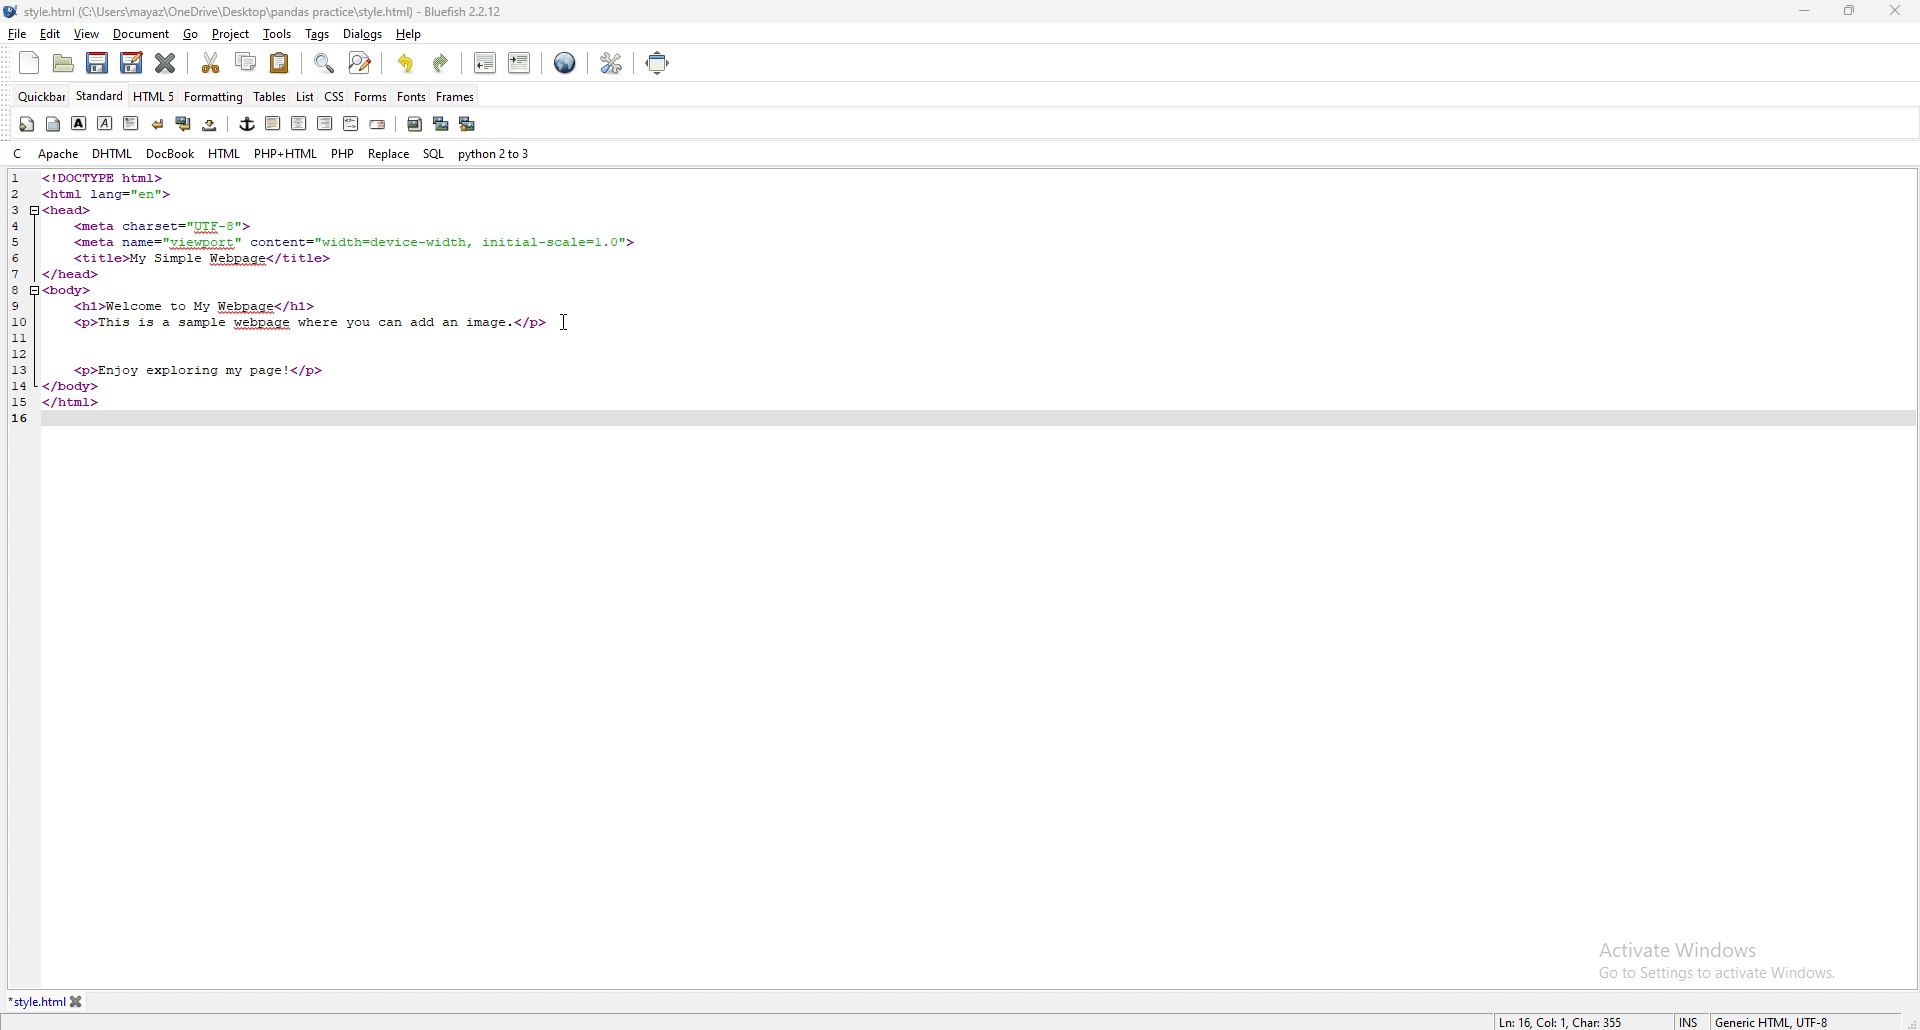  What do you see at coordinates (1776, 1020) in the screenshot?
I see `Generic HTML UTF-8` at bounding box center [1776, 1020].